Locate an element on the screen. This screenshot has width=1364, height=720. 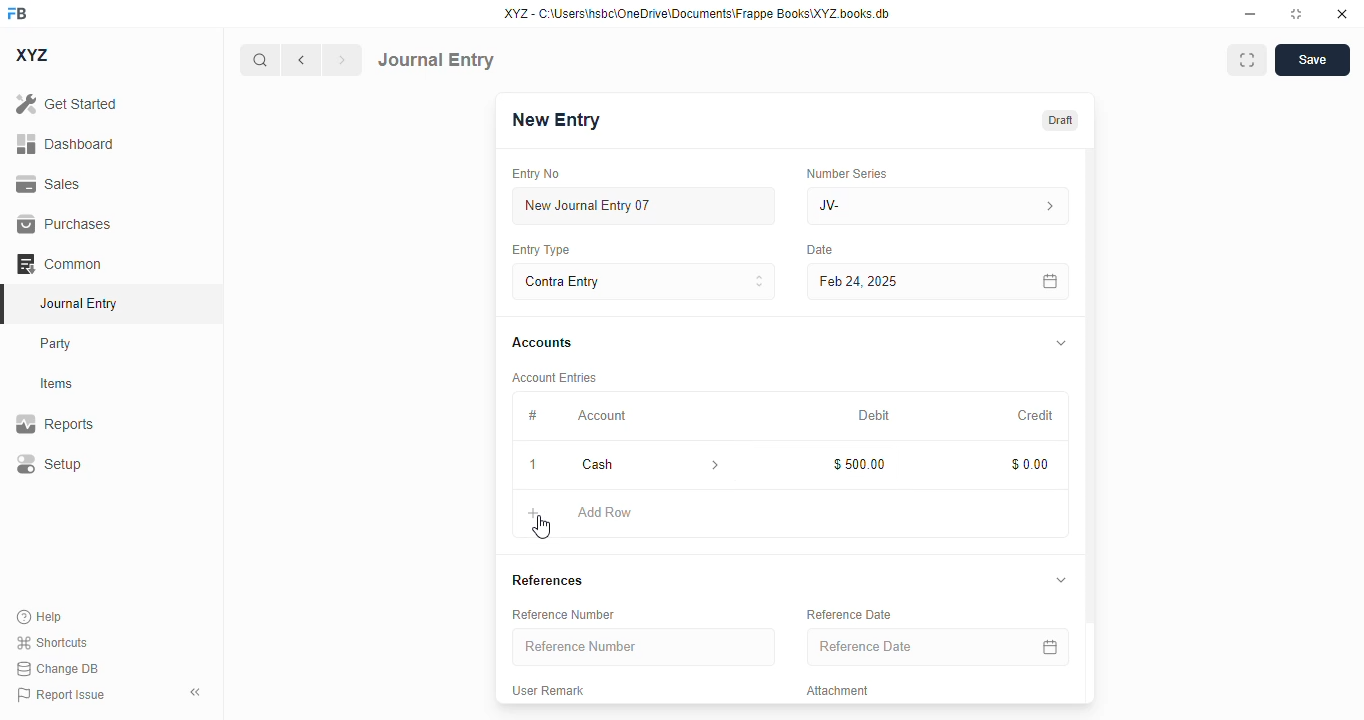
toggle expand/collapse is located at coordinates (1062, 580).